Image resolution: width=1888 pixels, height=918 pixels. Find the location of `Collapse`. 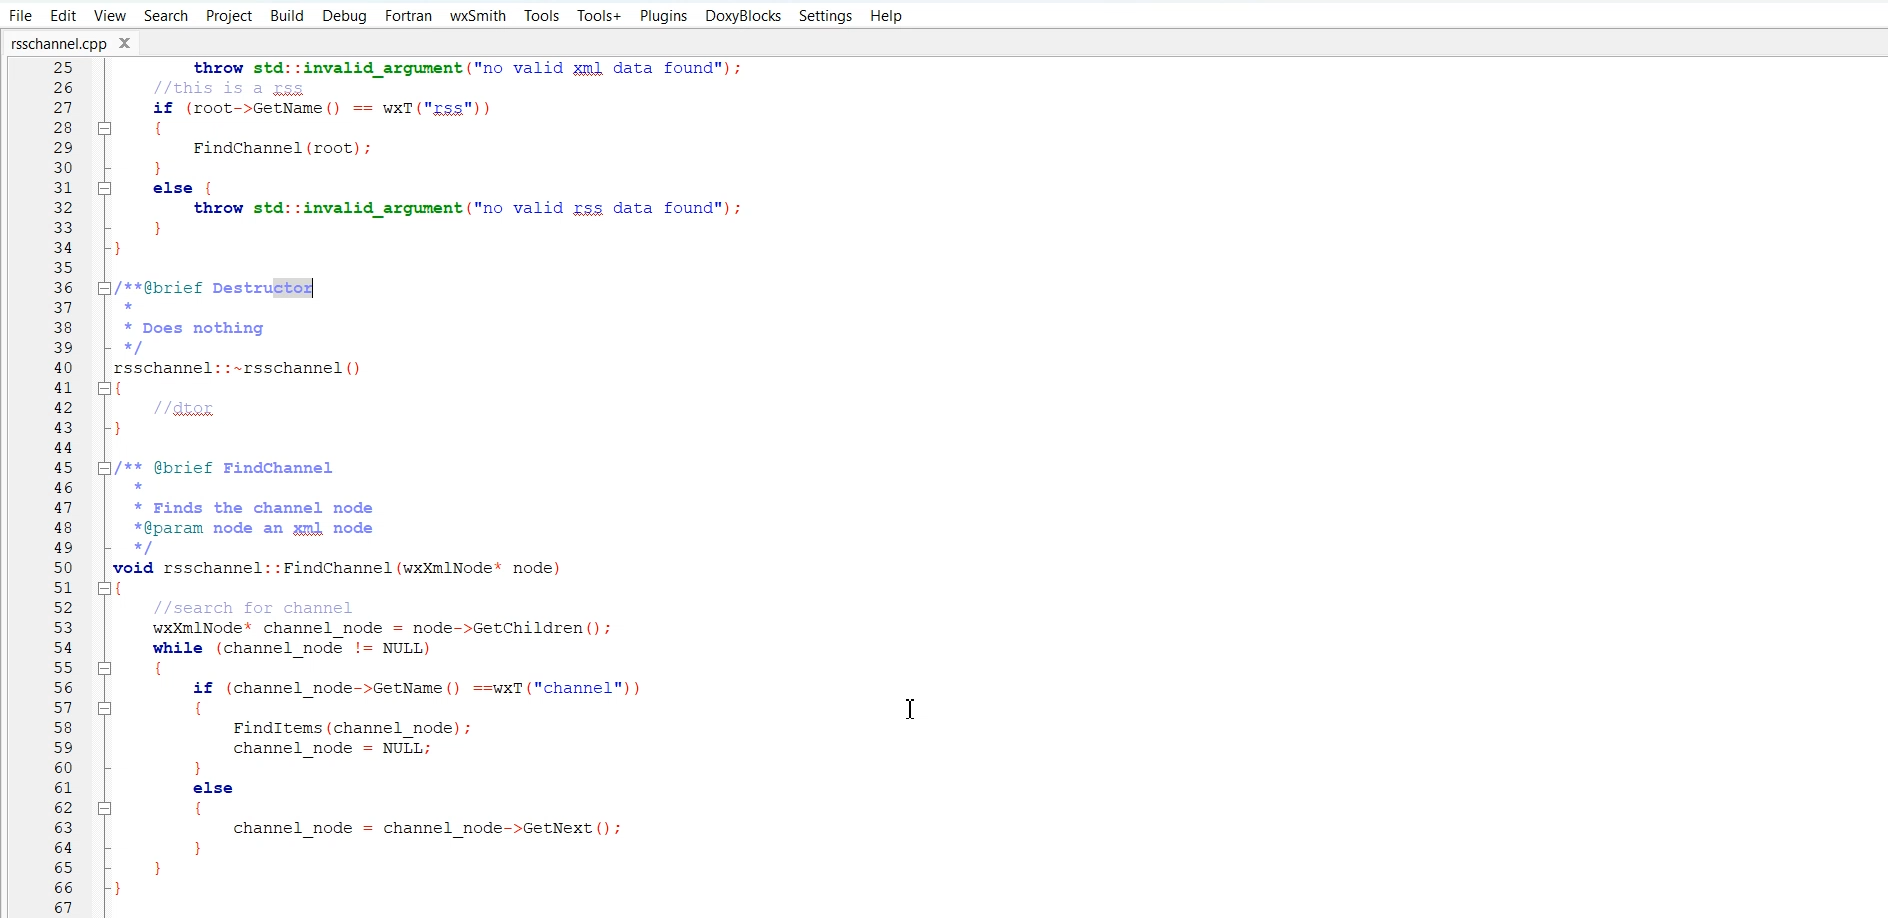

Collapse is located at coordinates (105, 189).